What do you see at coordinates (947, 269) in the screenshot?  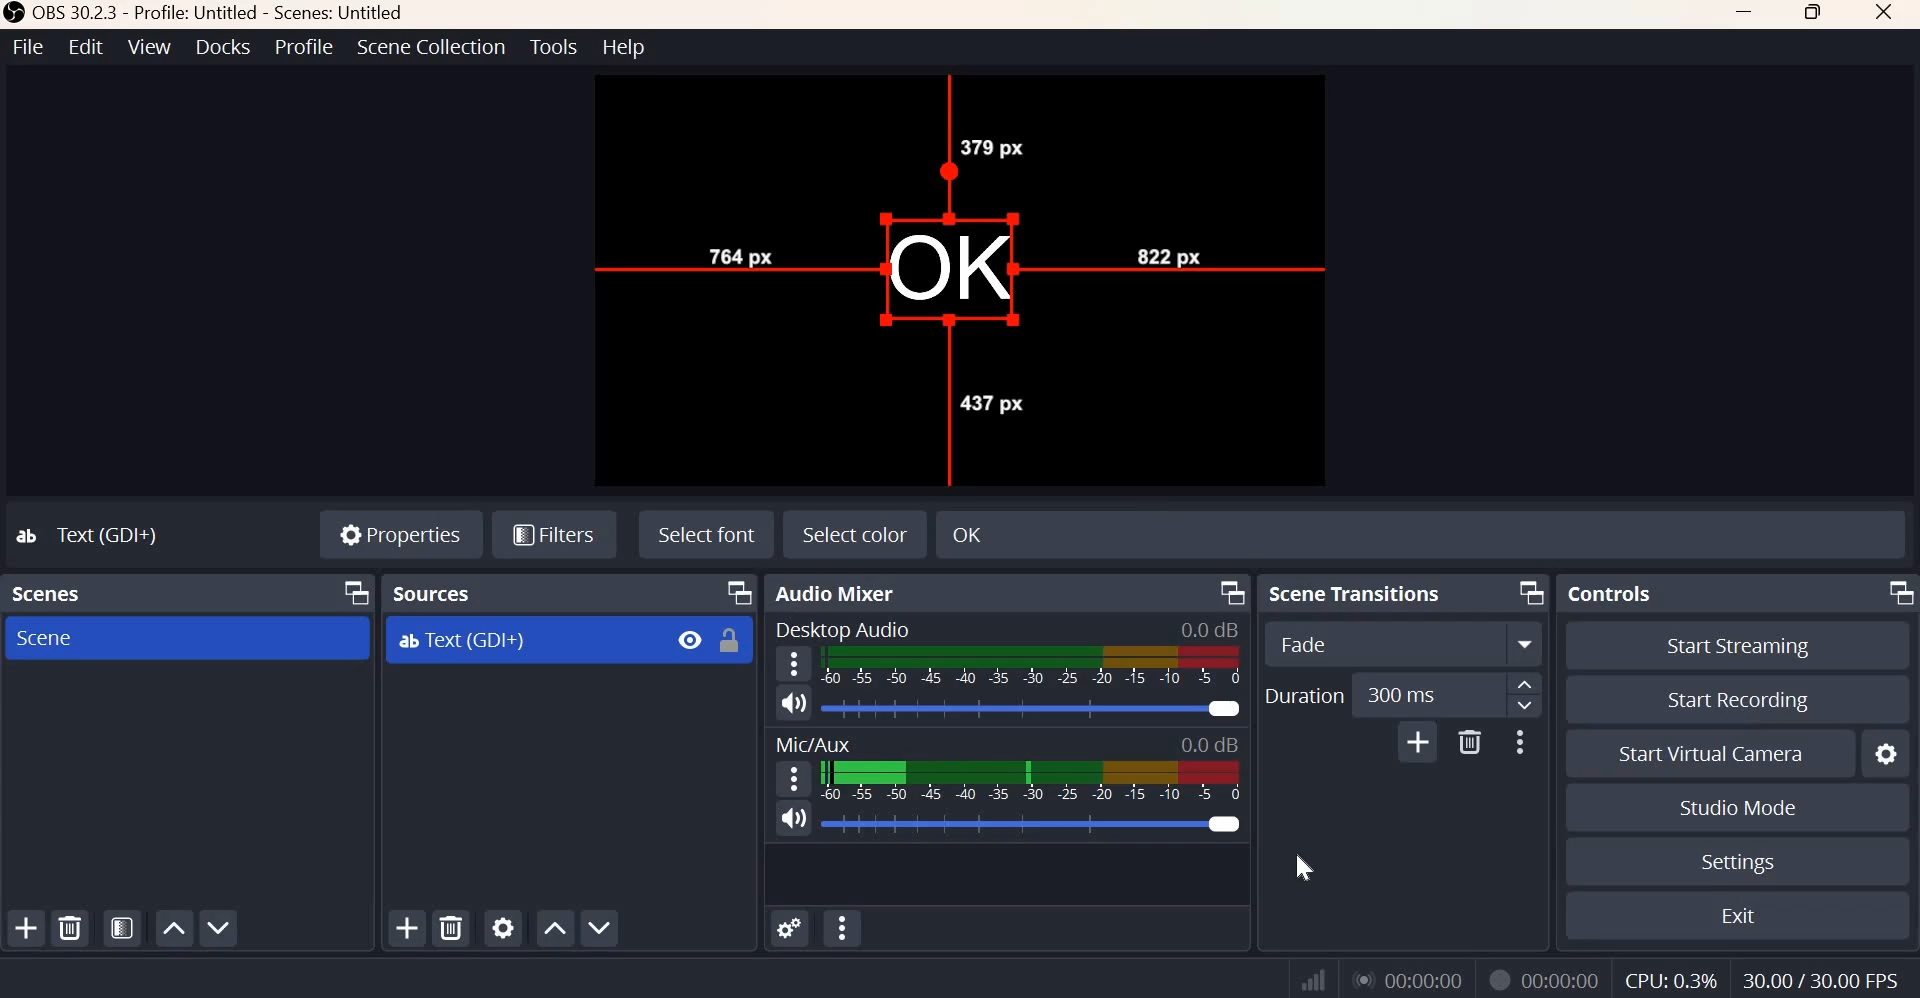 I see `source element OK` at bounding box center [947, 269].